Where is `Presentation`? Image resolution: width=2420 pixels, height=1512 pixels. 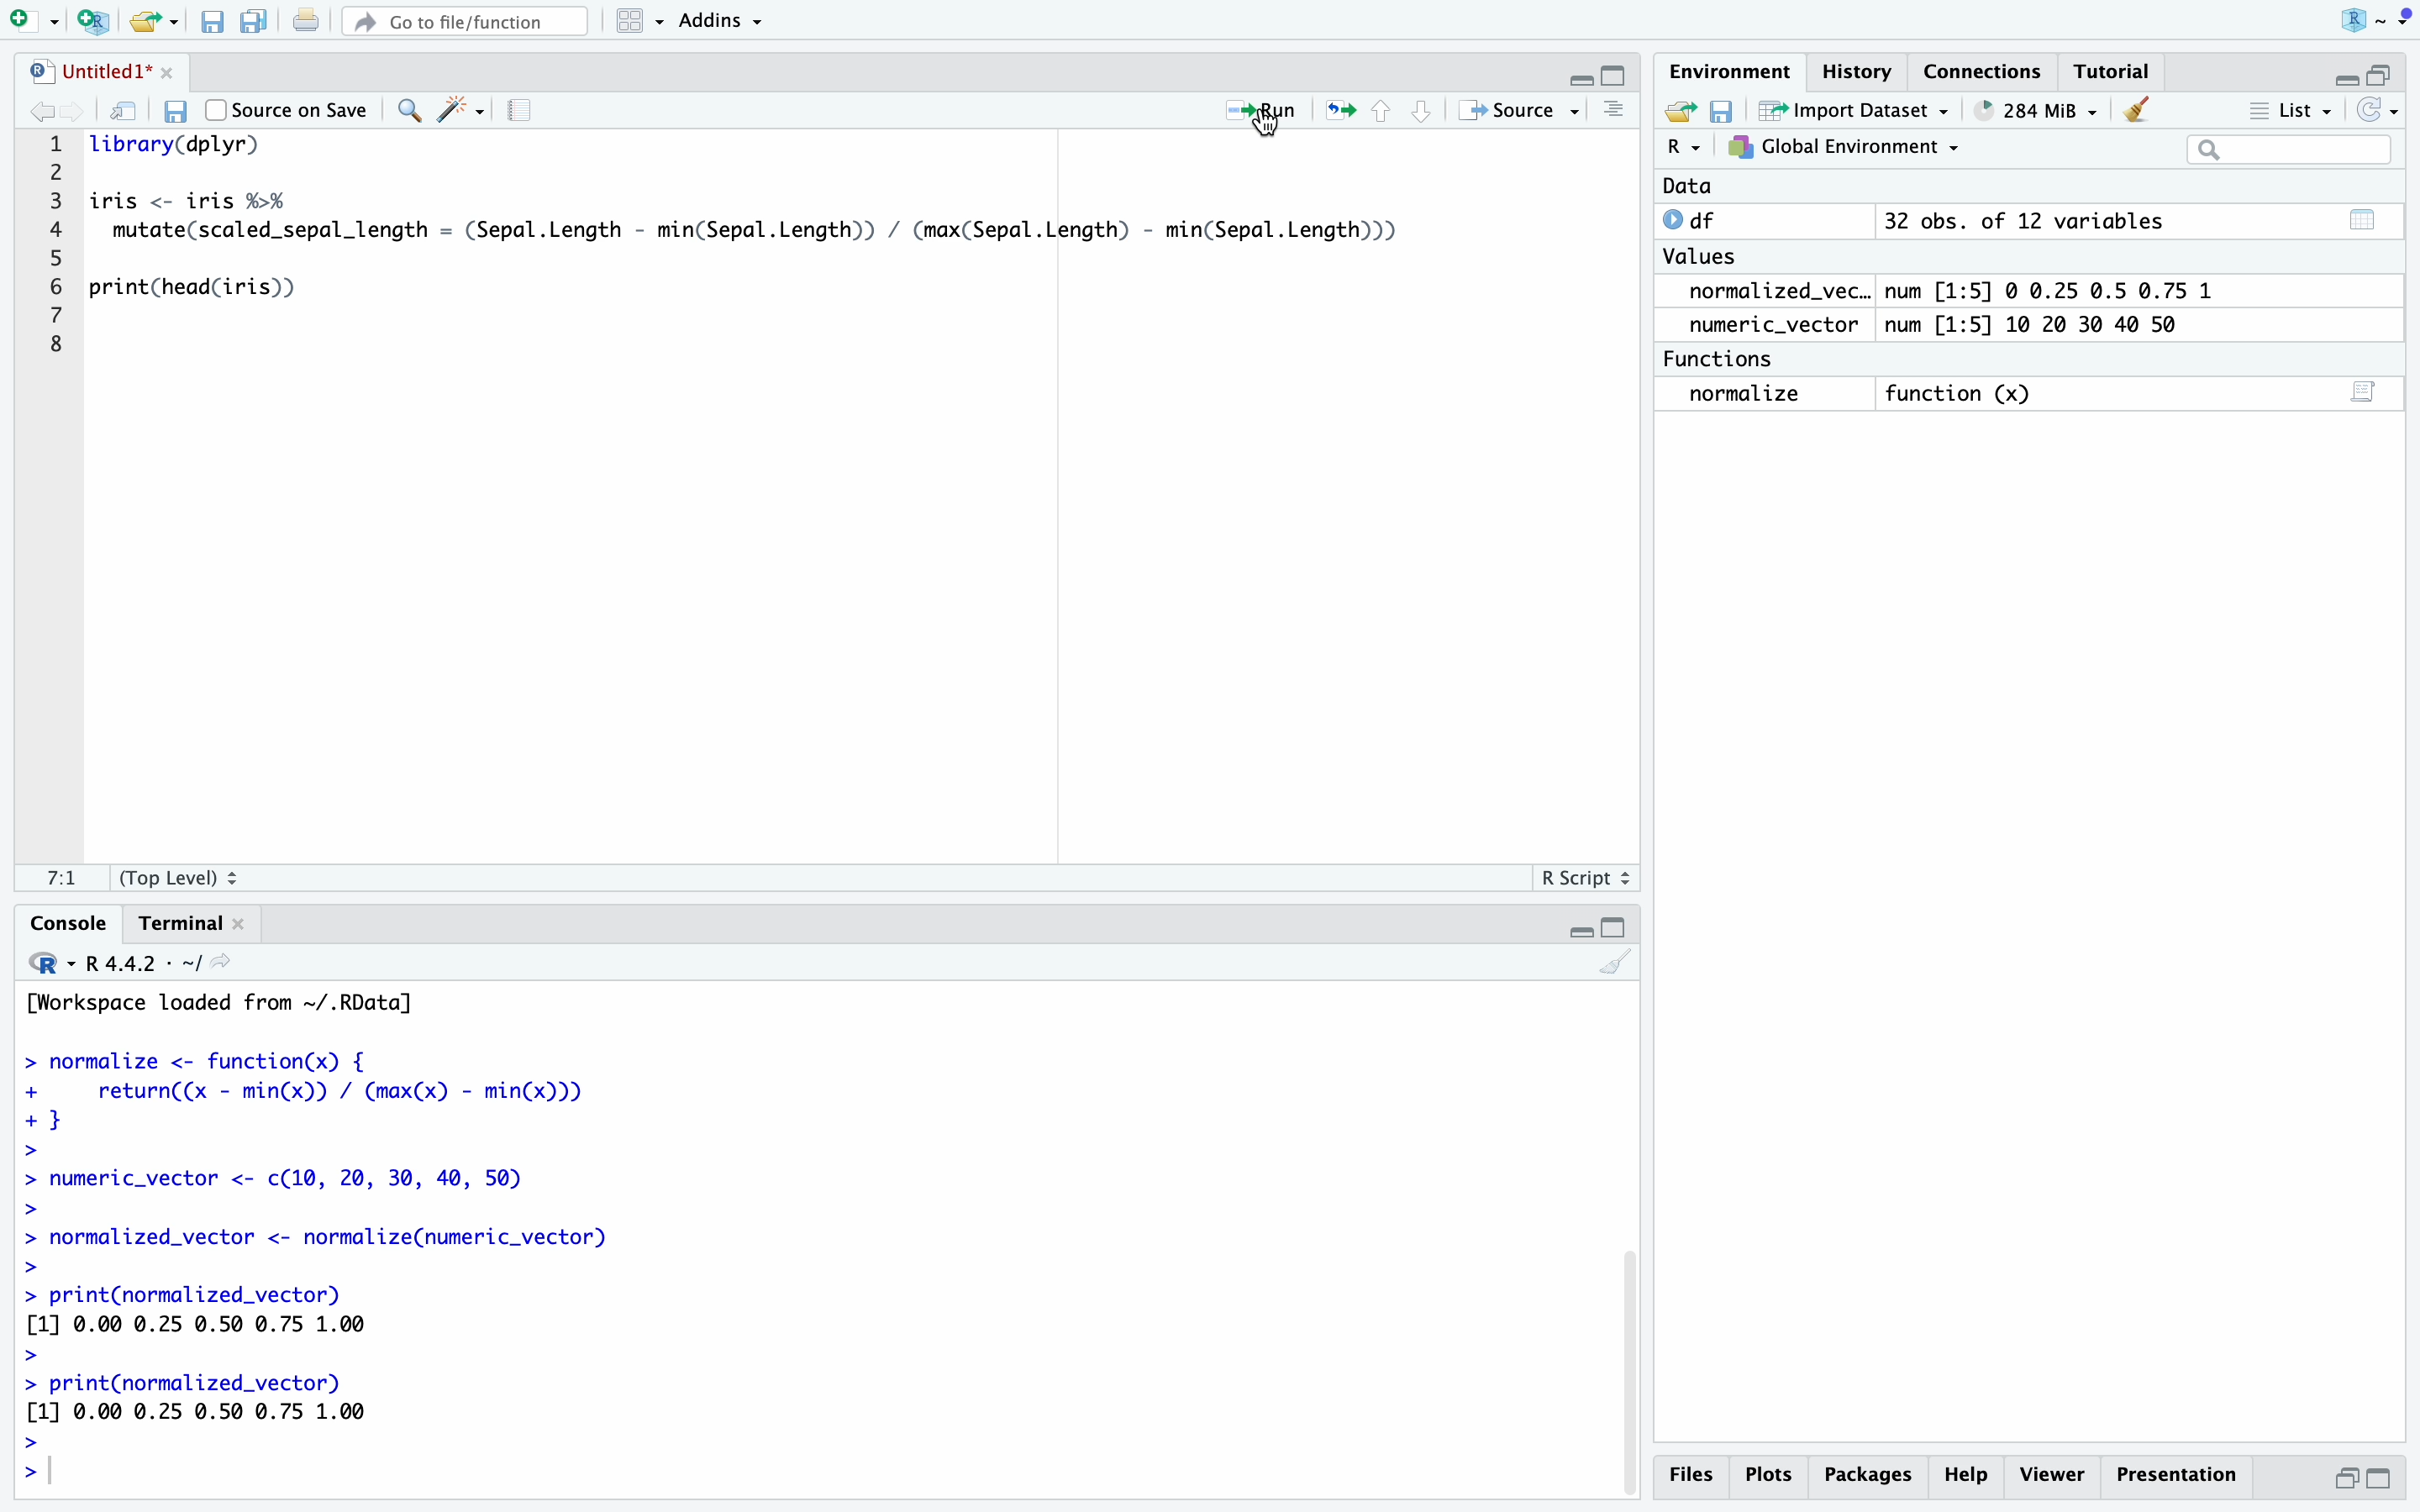
Presentation is located at coordinates (2180, 1472).